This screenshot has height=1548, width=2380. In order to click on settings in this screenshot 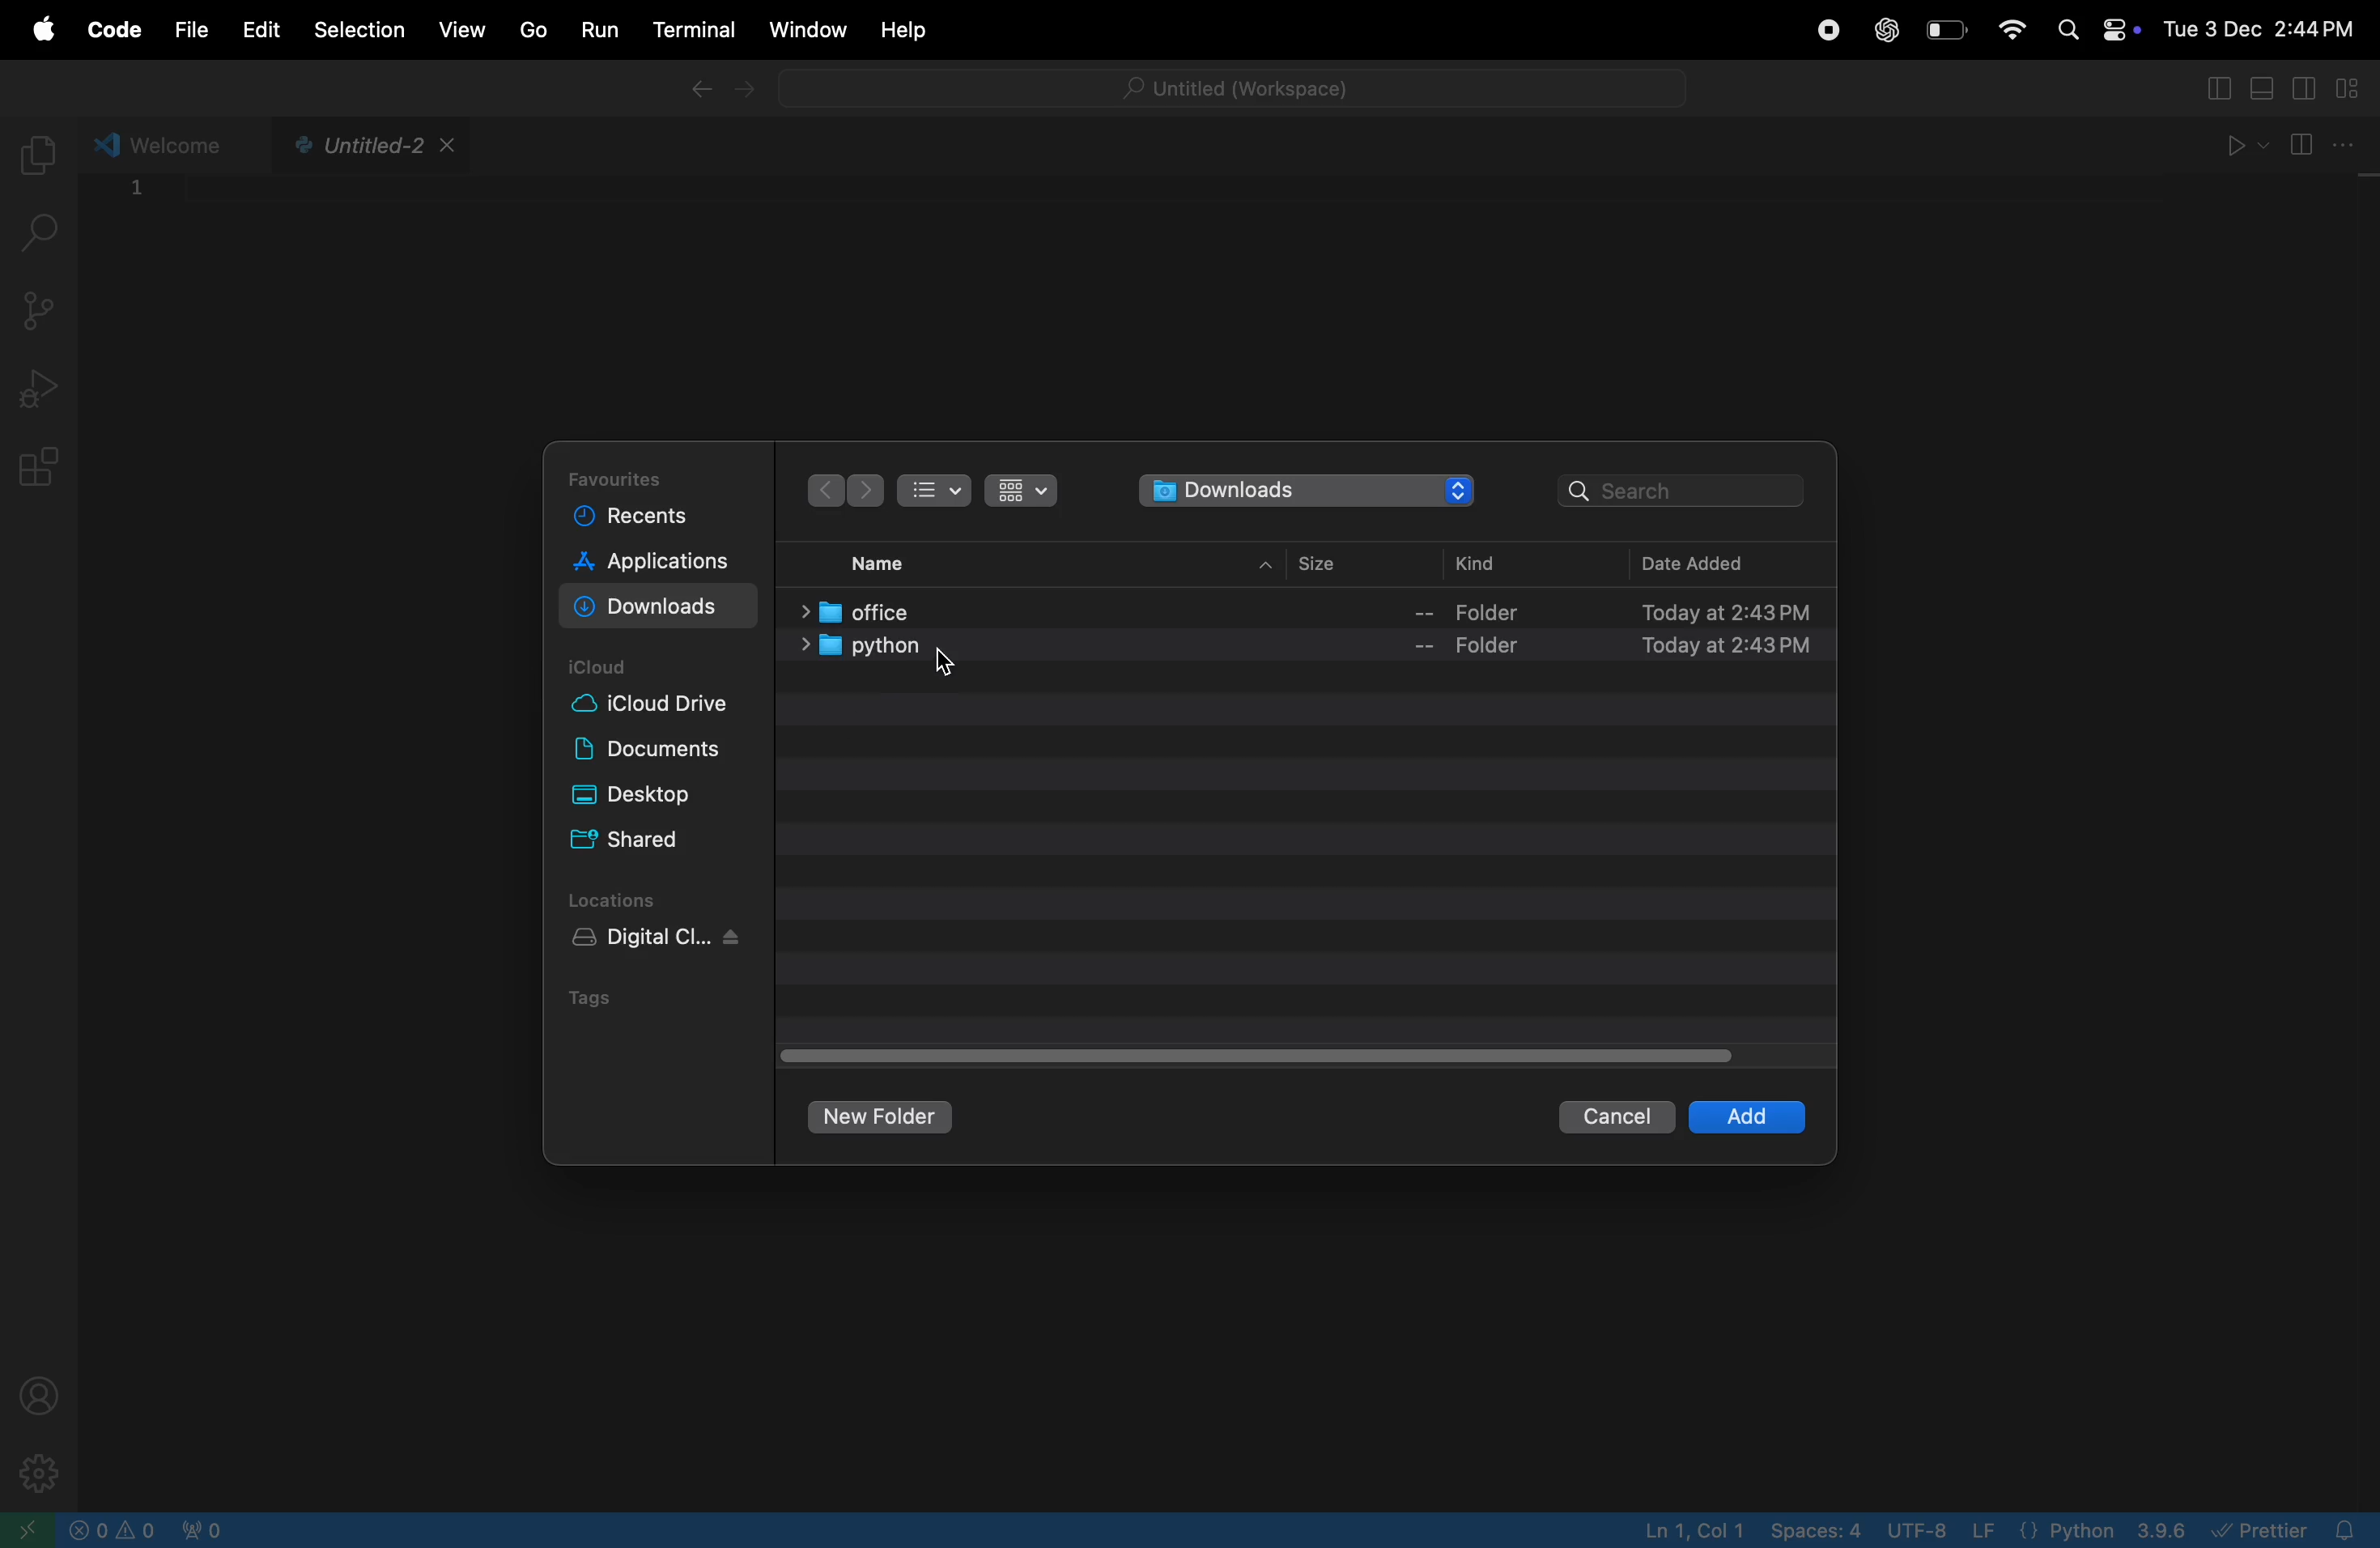, I will do `click(37, 1472)`.